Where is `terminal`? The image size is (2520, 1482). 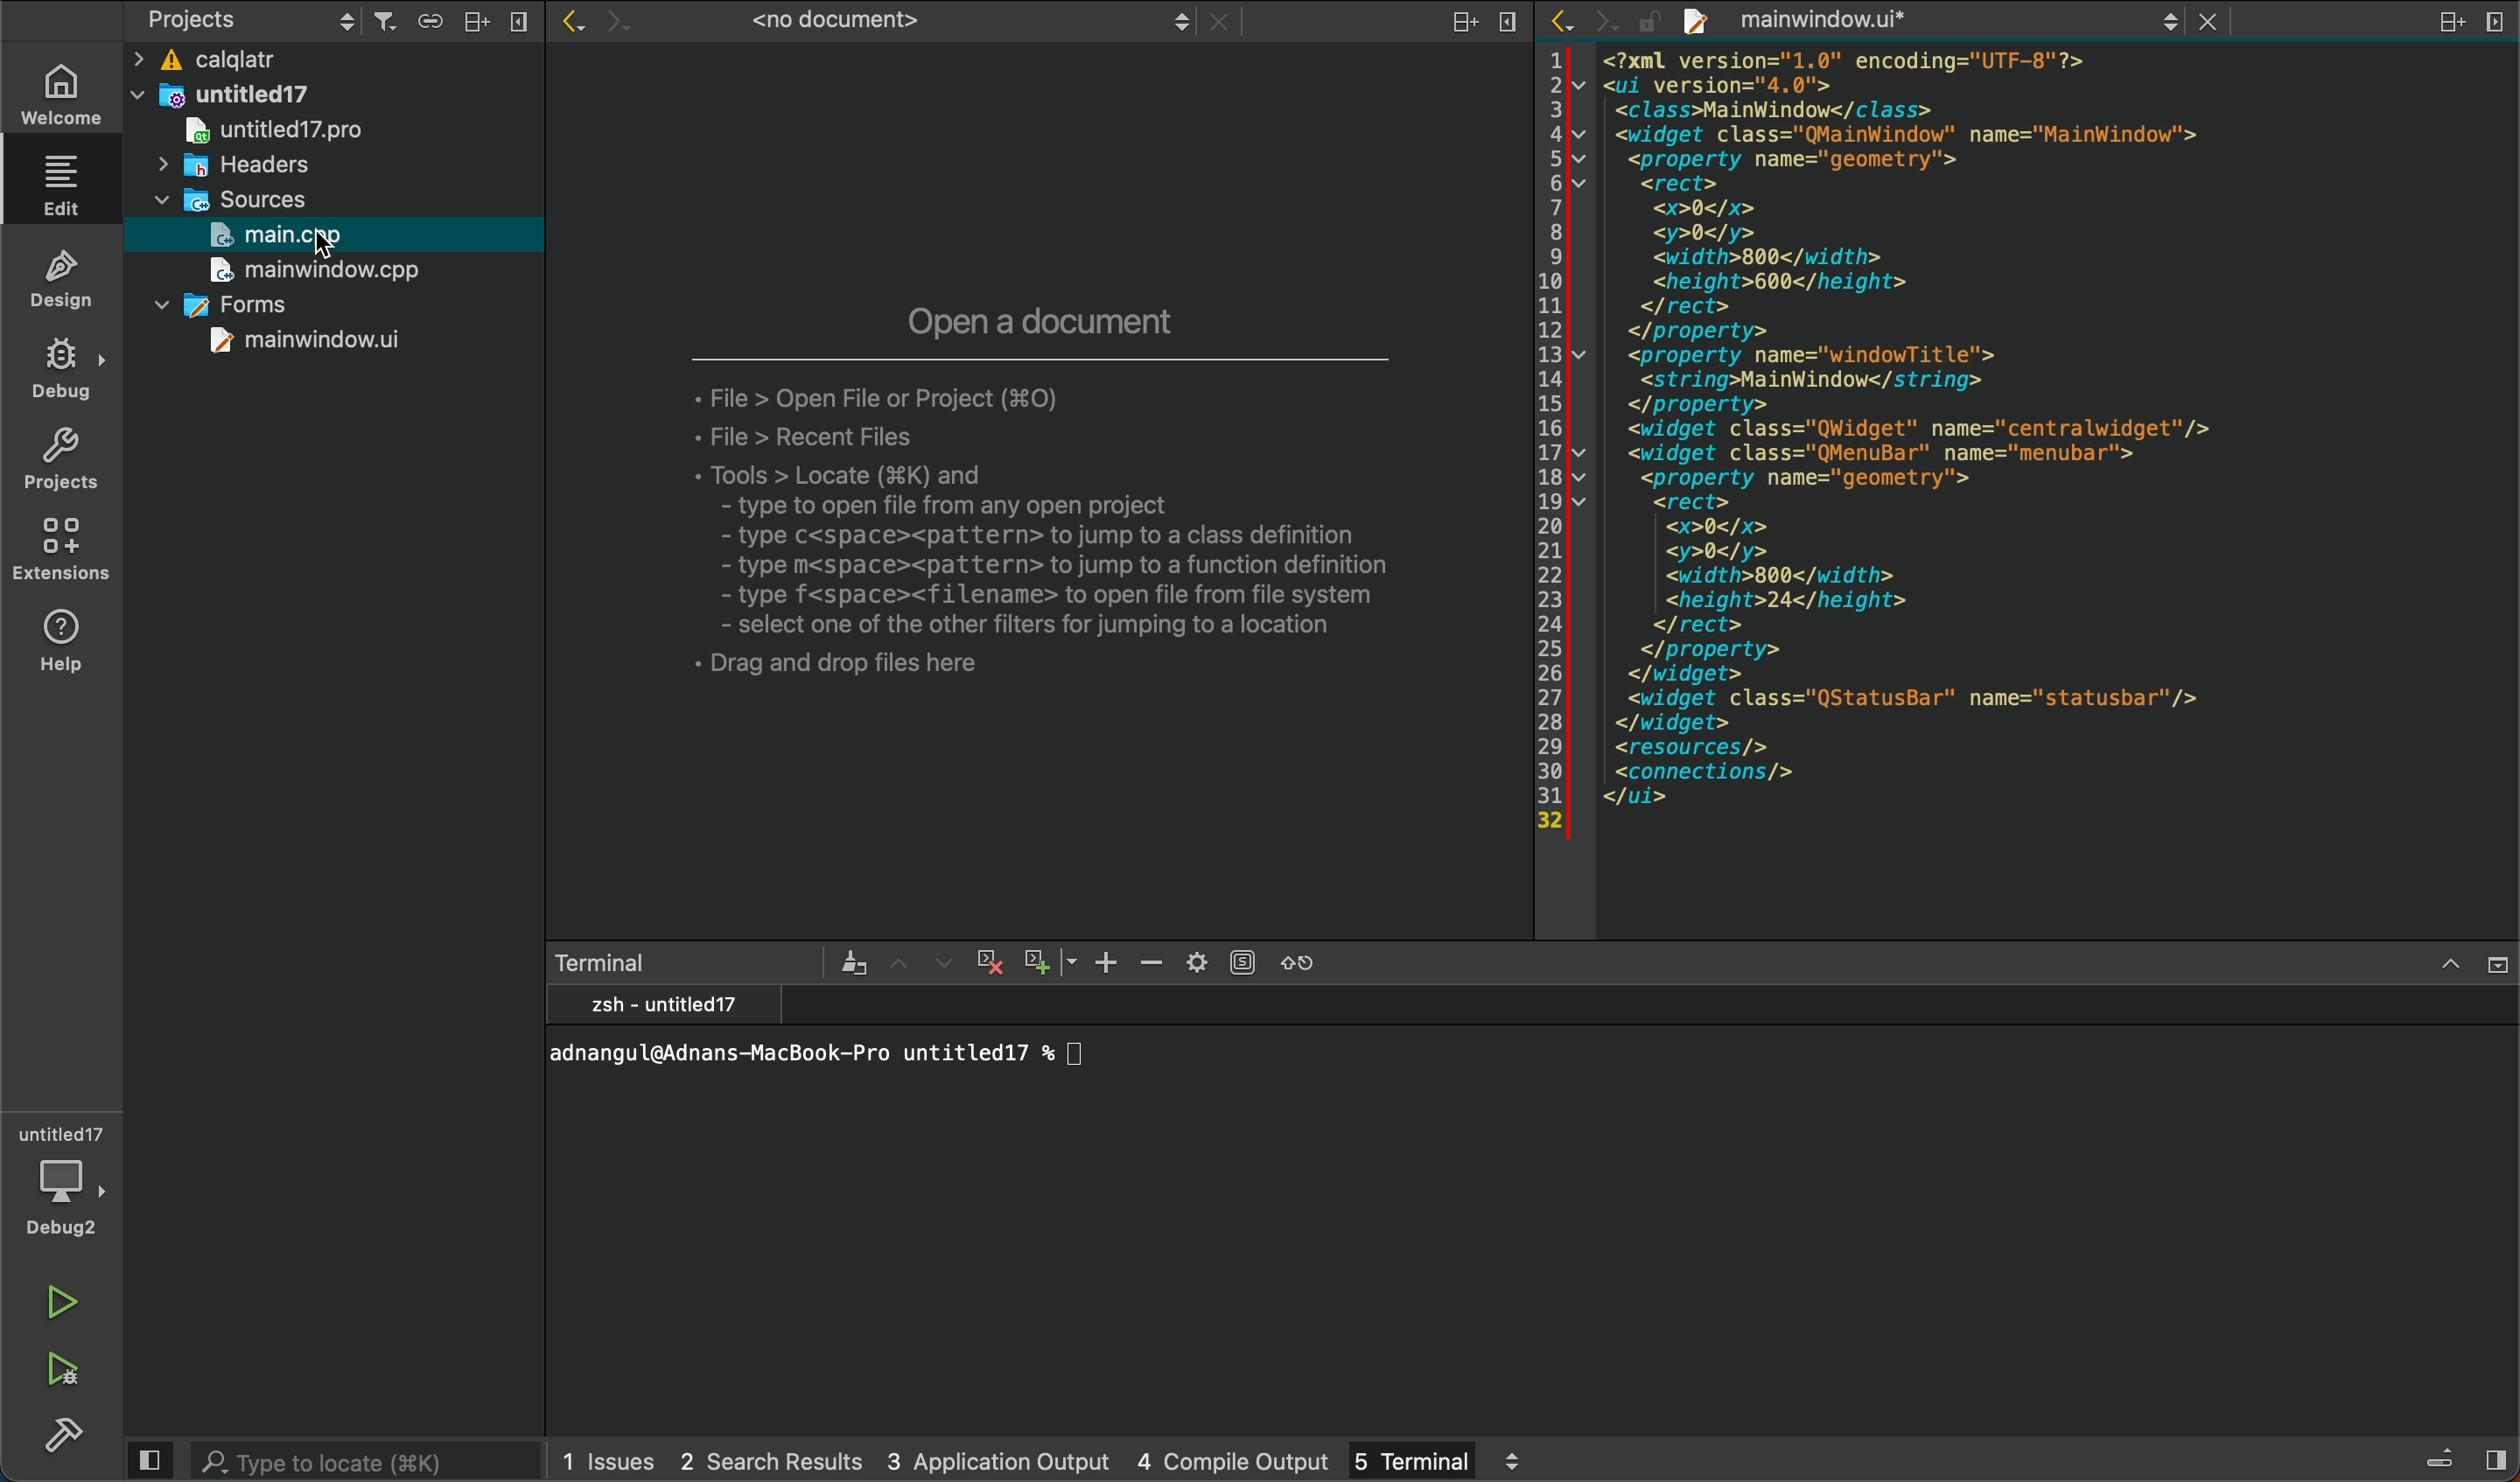
terminal is located at coordinates (1434, 1458).